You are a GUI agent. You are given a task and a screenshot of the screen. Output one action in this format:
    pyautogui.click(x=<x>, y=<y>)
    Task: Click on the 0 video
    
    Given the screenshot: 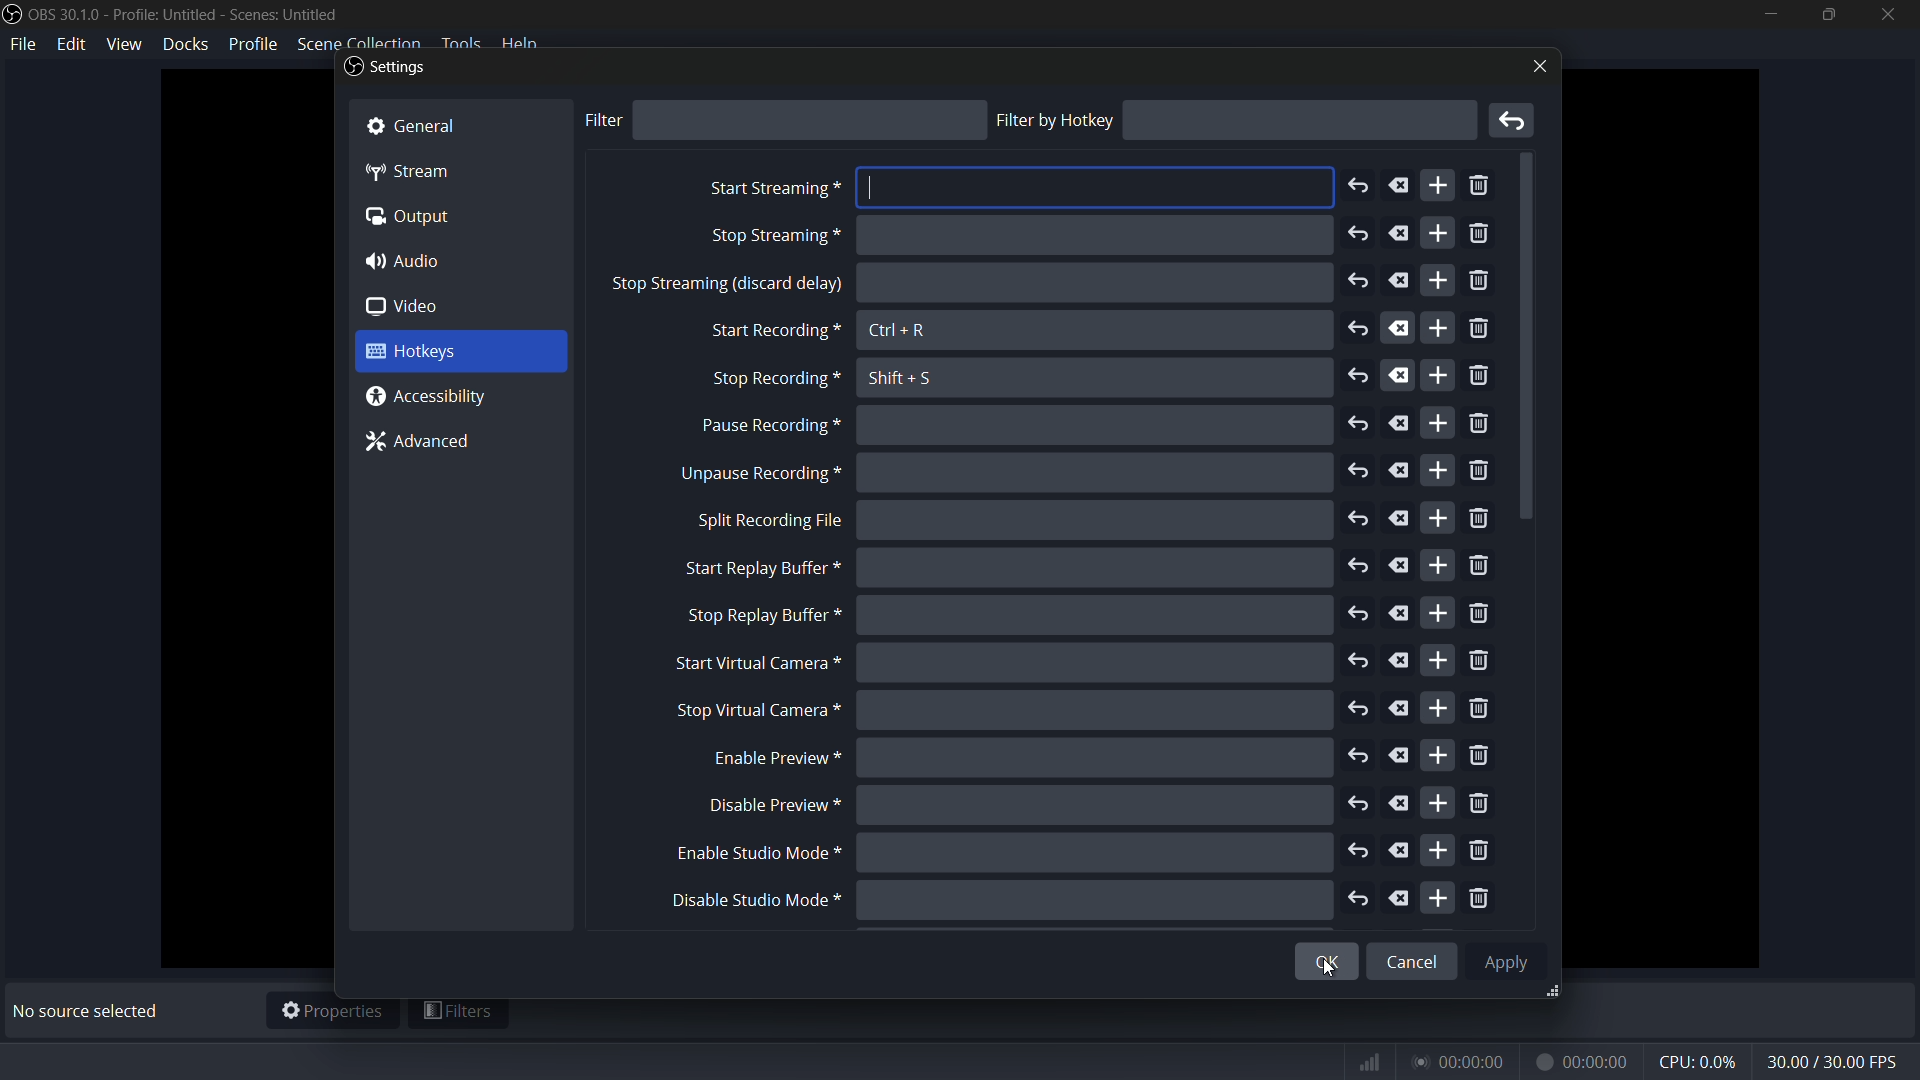 What is the action you would take?
    pyautogui.click(x=417, y=307)
    